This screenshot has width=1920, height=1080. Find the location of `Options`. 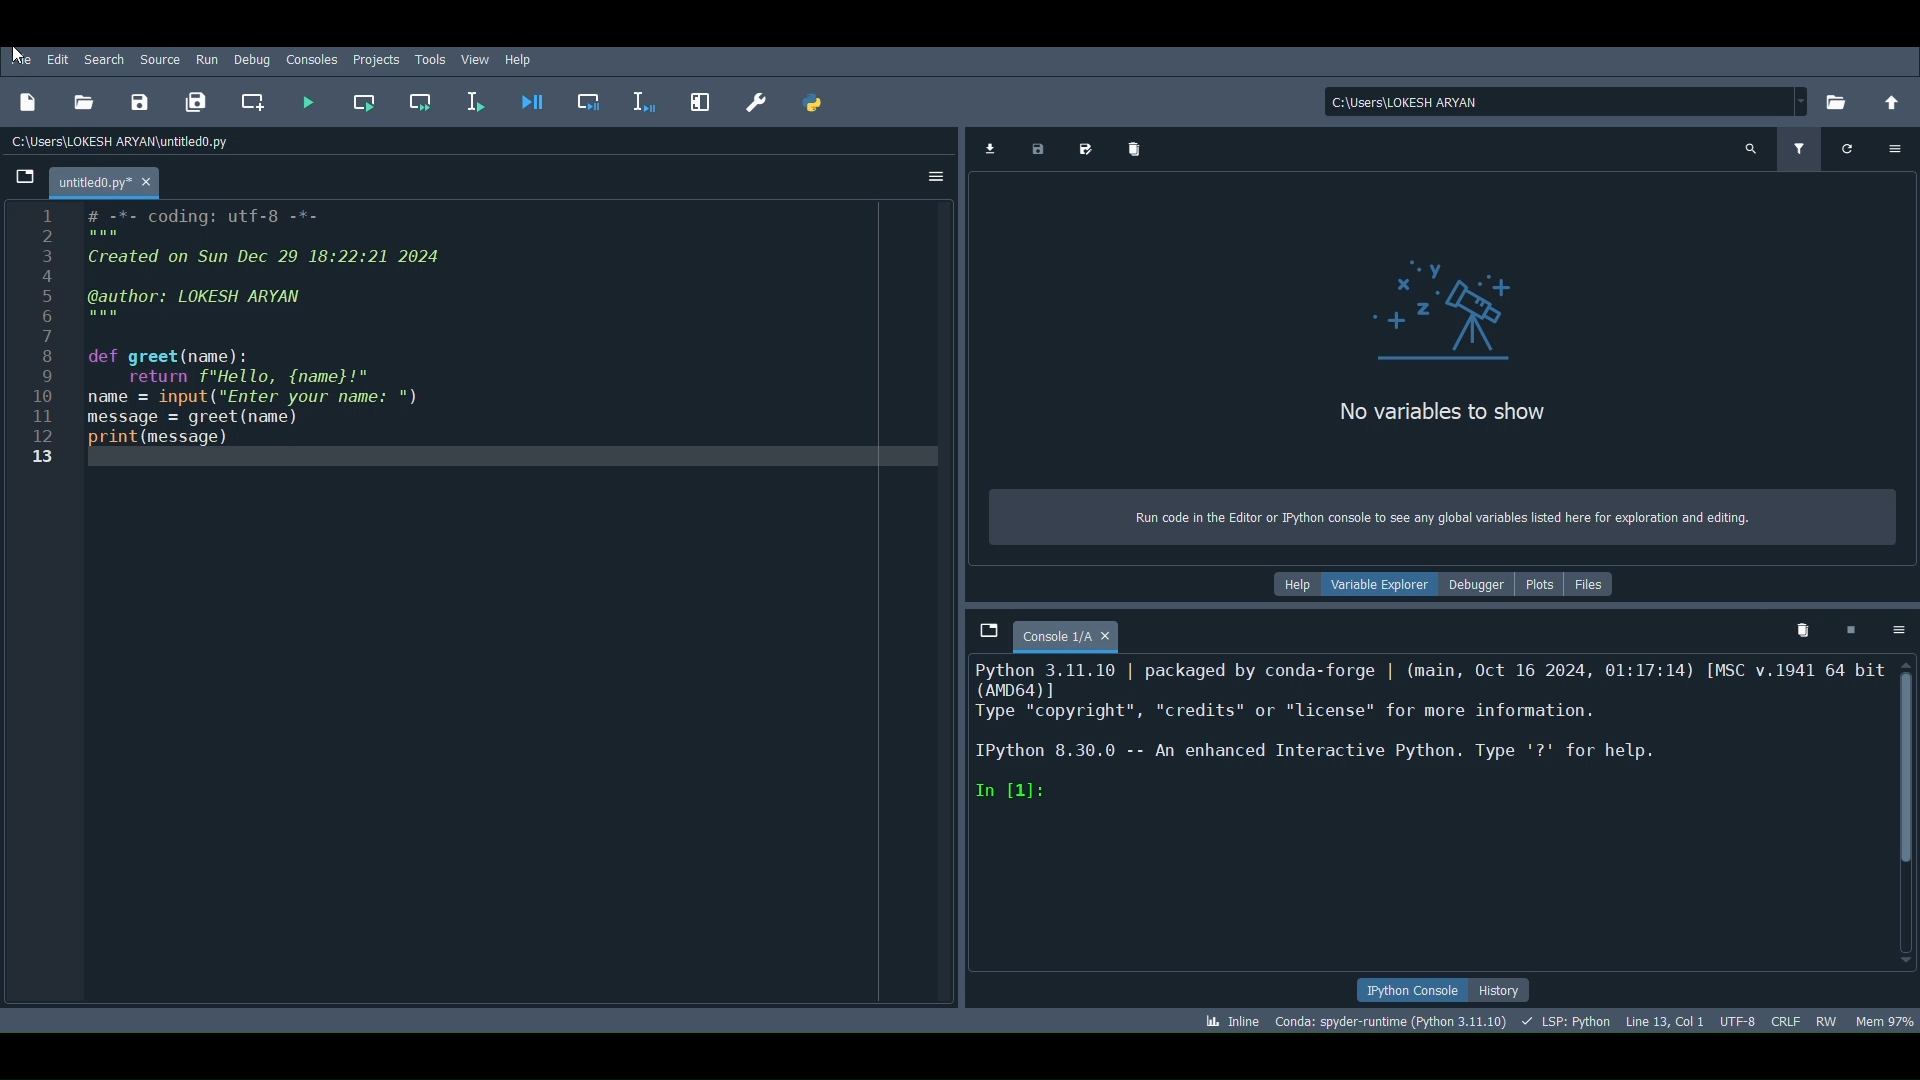

Options is located at coordinates (932, 174).